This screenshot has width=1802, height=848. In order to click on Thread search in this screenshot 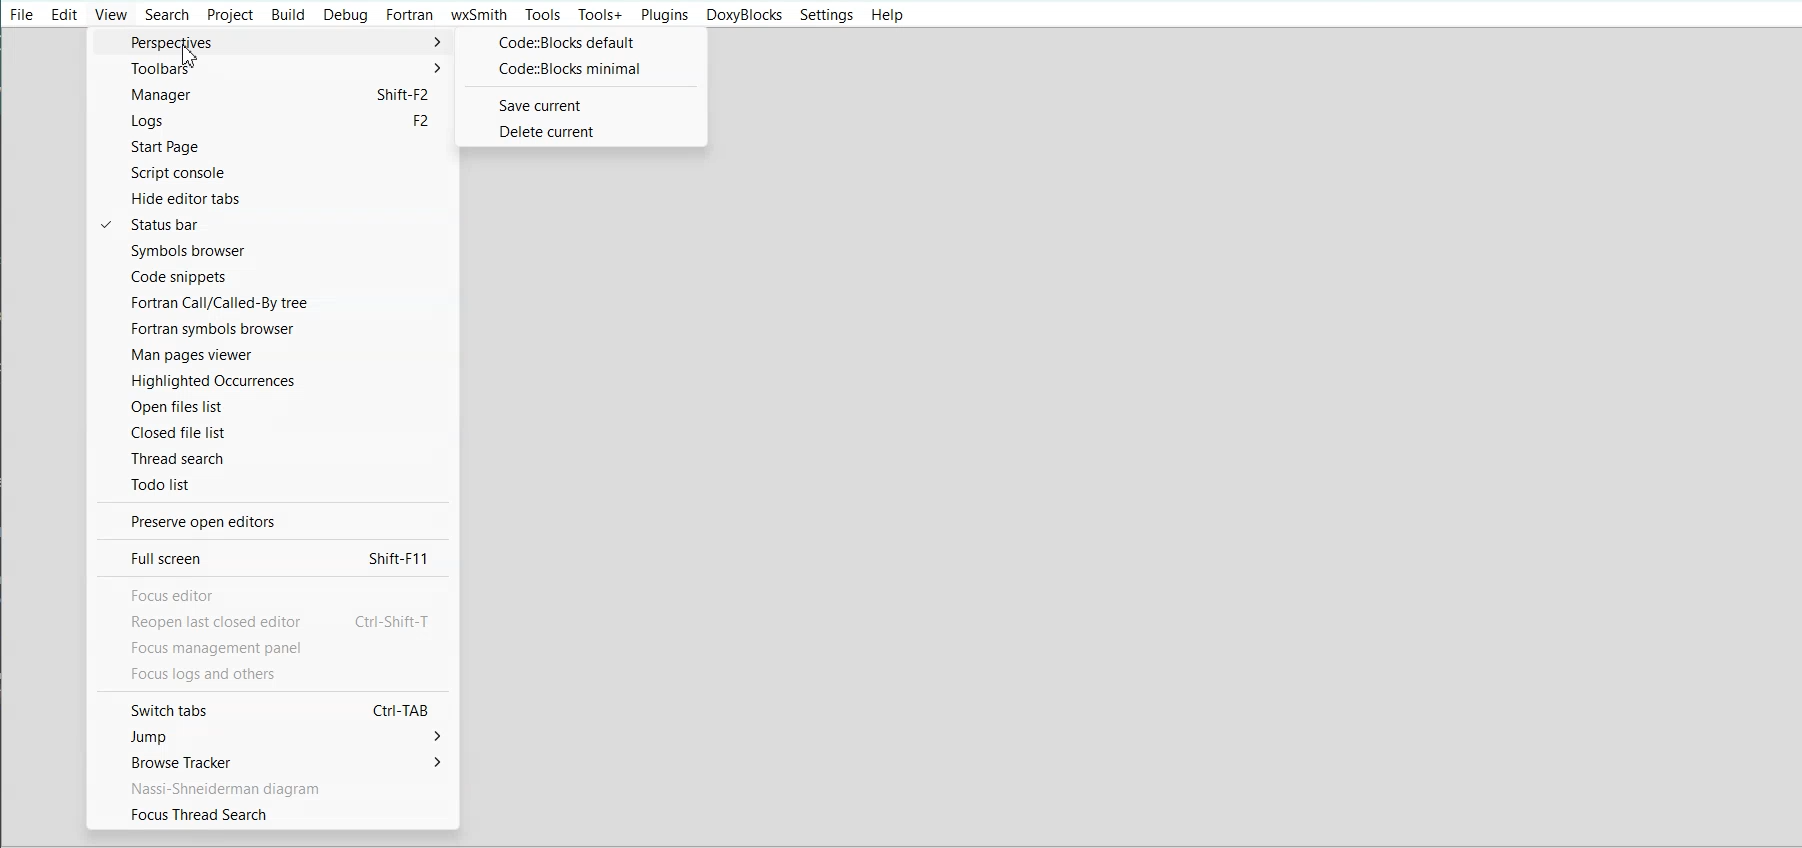, I will do `click(273, 458)`.